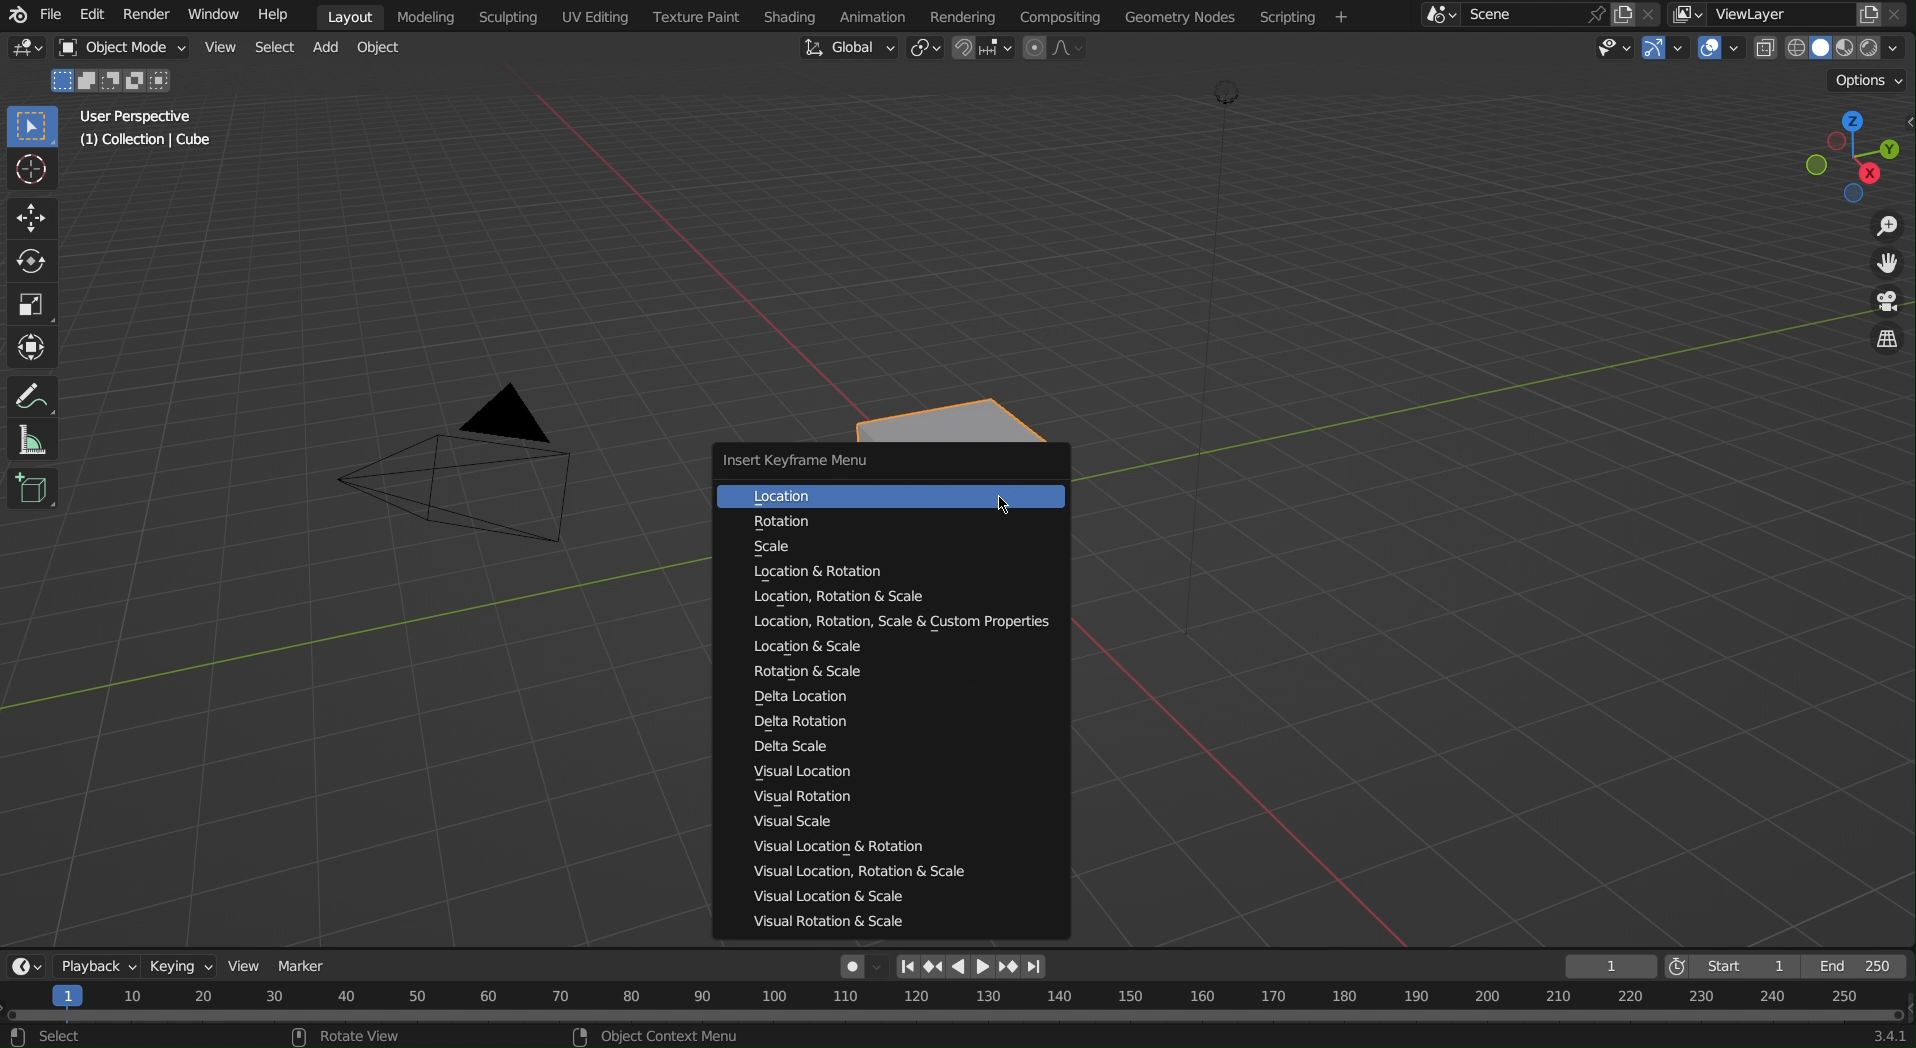 The width and height of the screenshot is (1916, 1048). Describe the element at coordinates (35, 391) in the screenshot. I see `Annotate` at that location.